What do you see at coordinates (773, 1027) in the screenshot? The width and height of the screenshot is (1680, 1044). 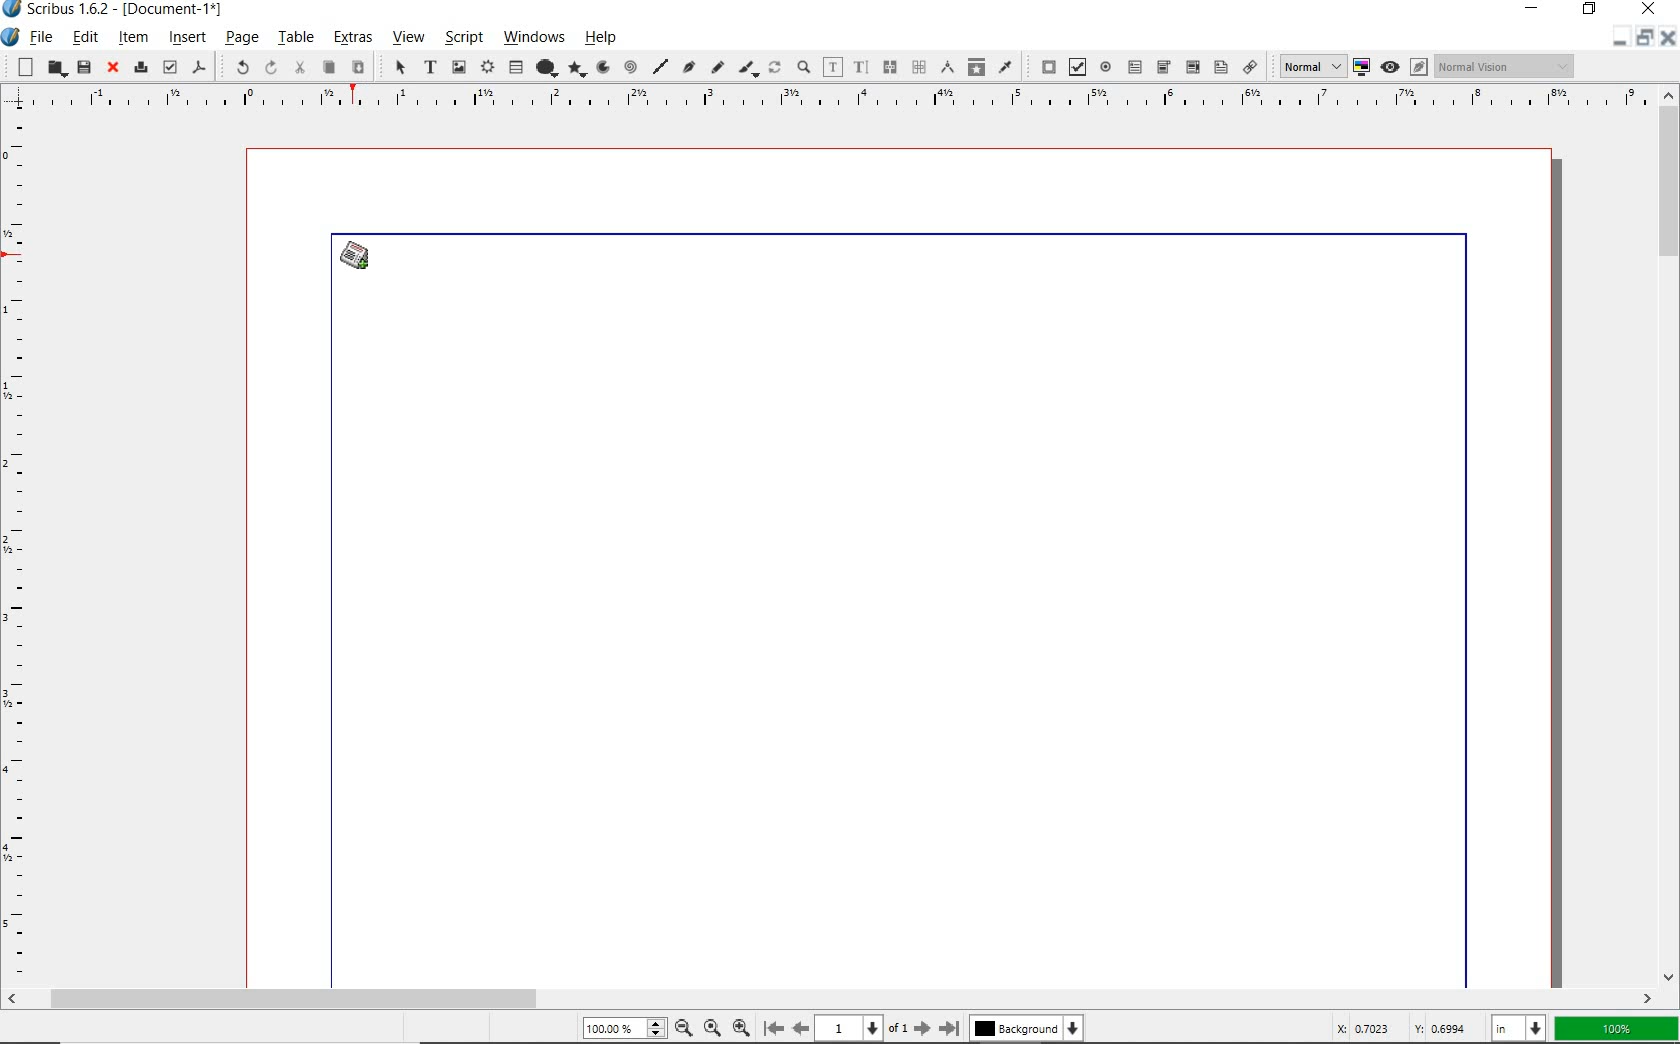 I see `First Page` at bounding box center [773, 1027].